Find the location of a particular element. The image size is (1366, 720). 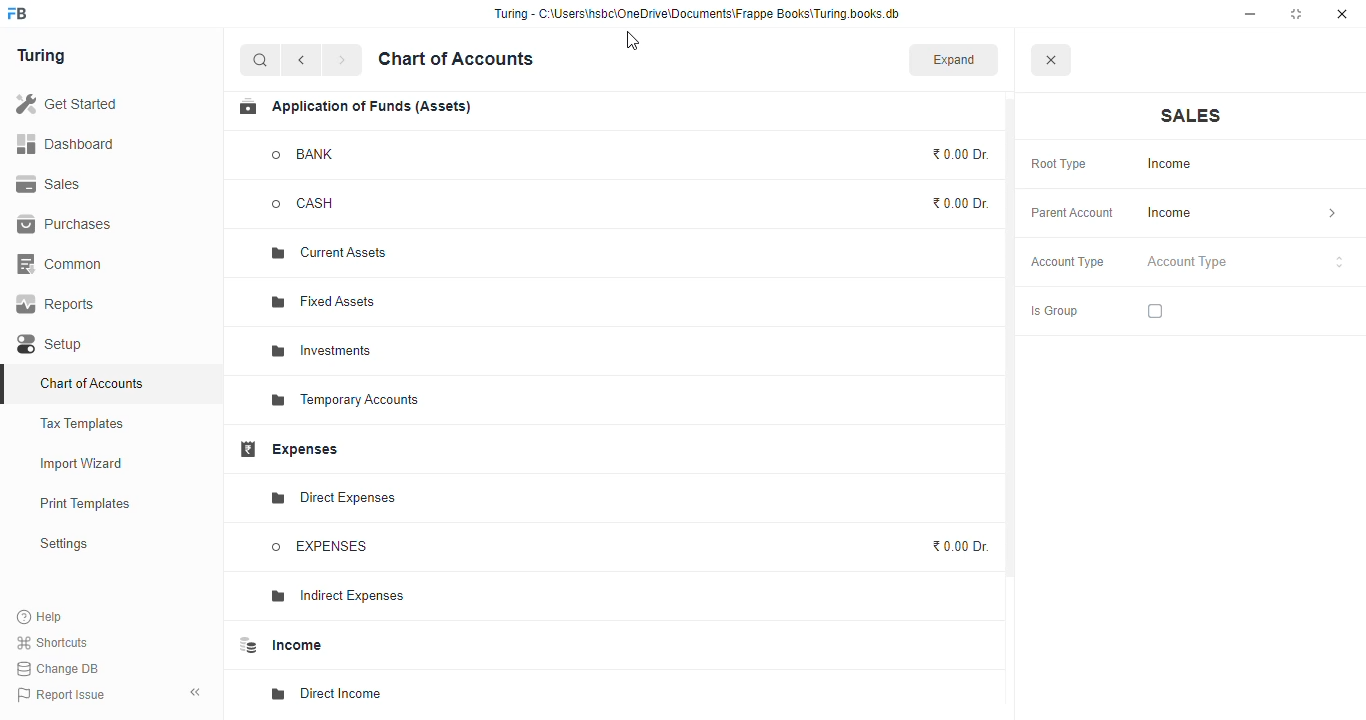

search is located at coordinates (261, 60).